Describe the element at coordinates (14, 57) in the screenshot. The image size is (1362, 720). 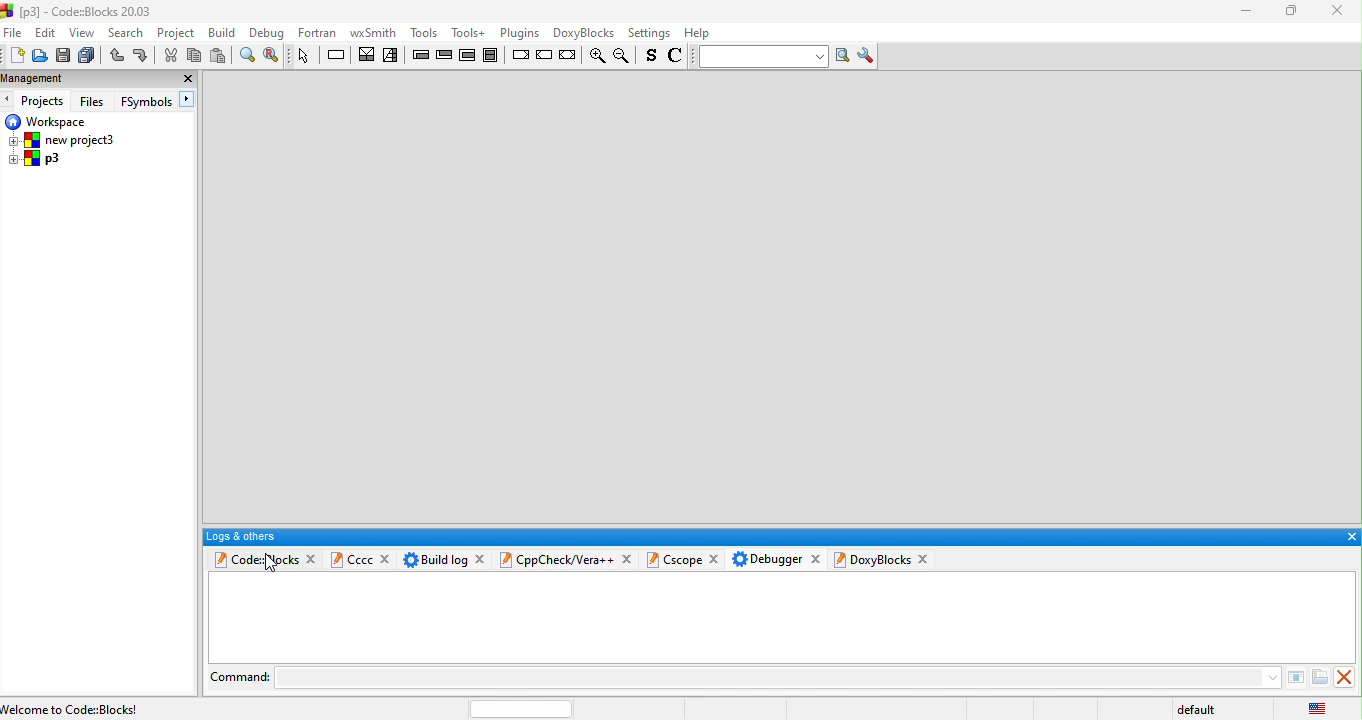
I see `new` at that location.